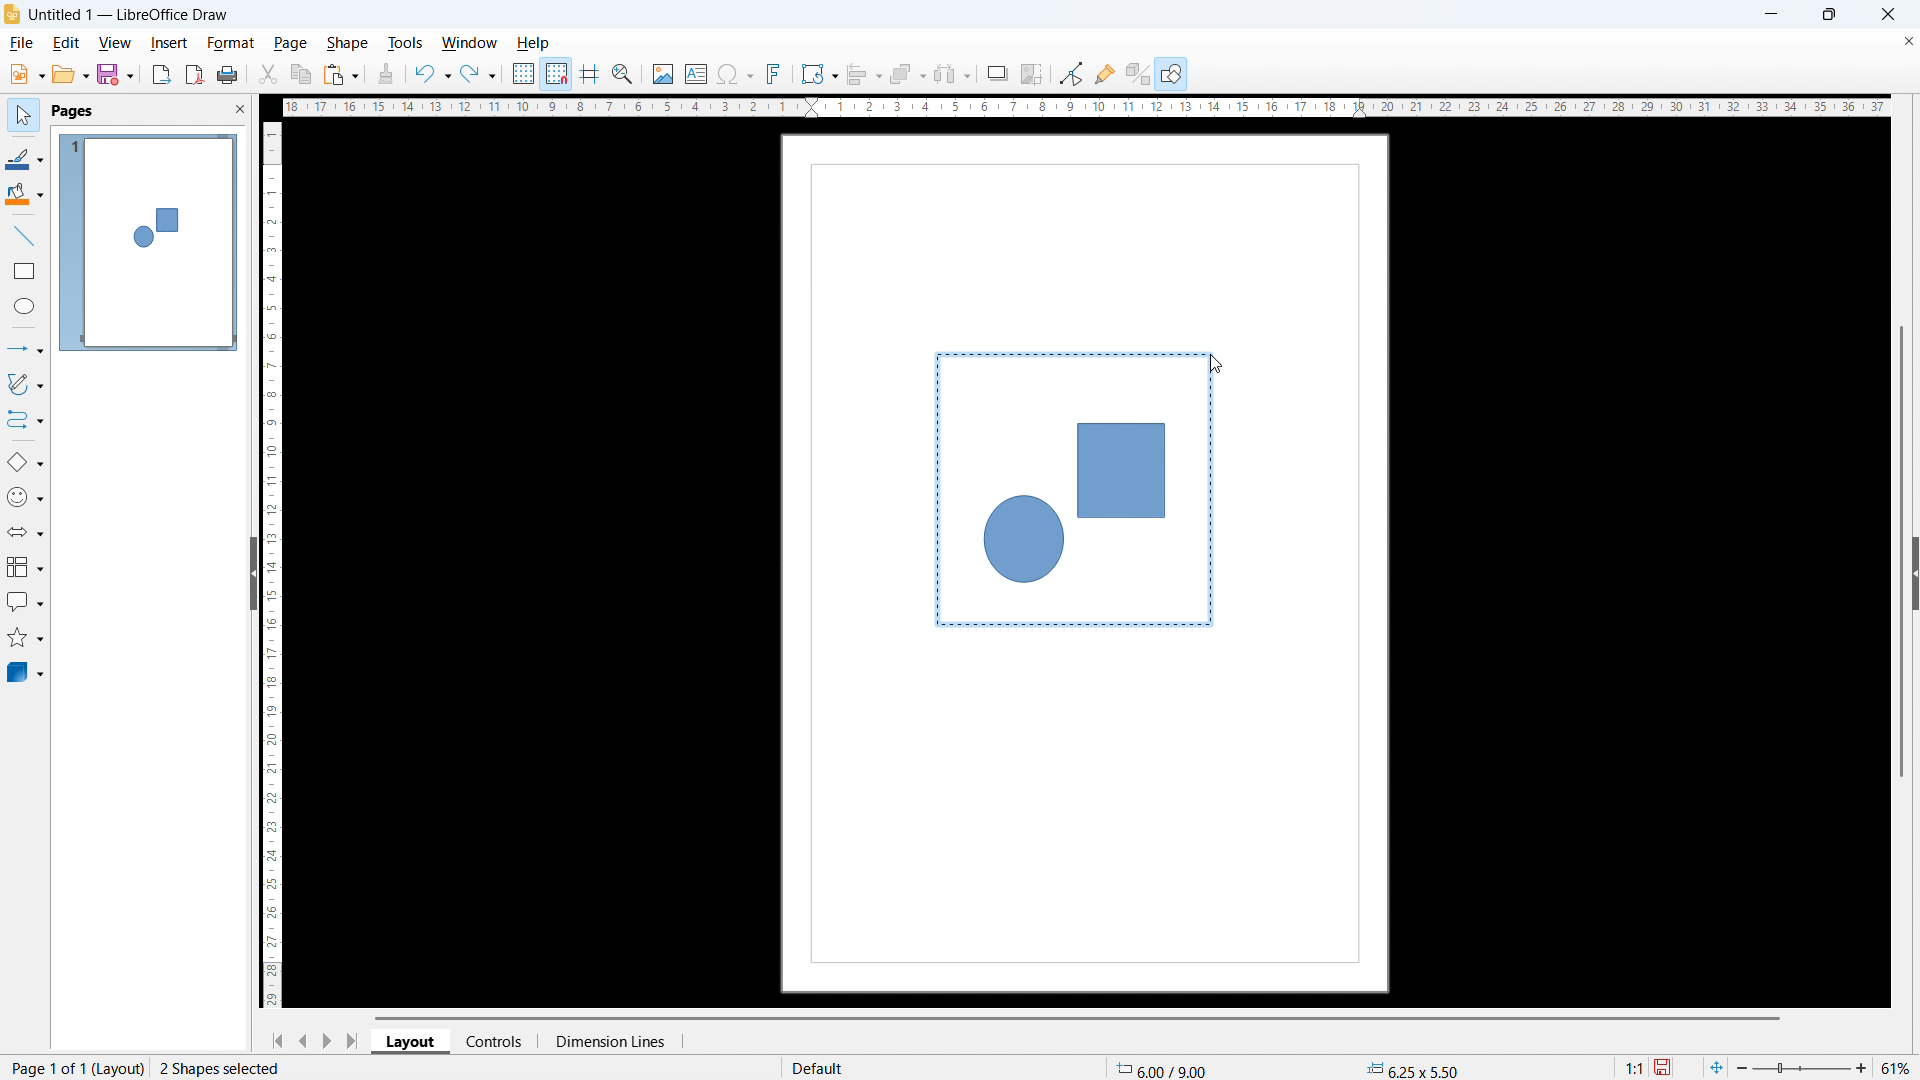  Describe the element at coordinates (220, 1068) in the screenshot. I see `2 shapes selcted` at that location.